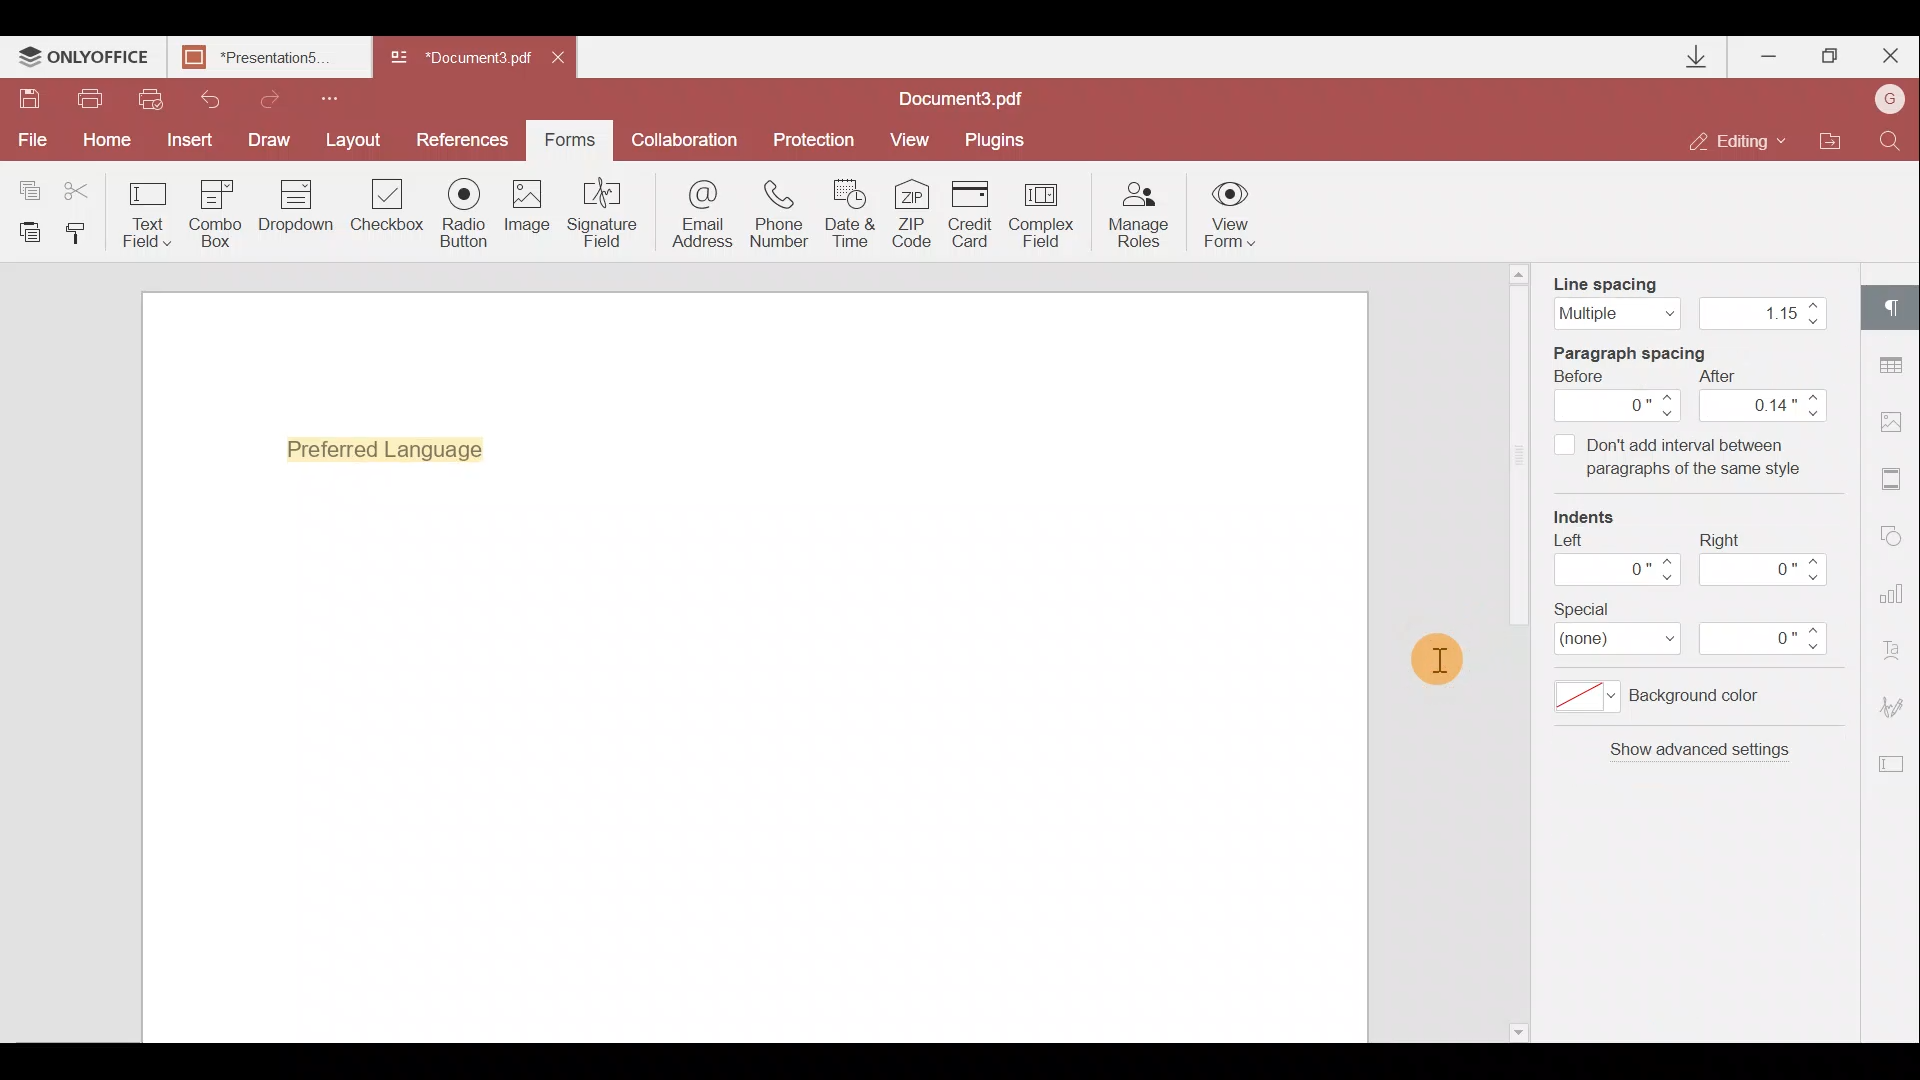  Describe the element at coordinates (322, 96) in the screenshot. I see `Customize quick access toolbar` at that location.